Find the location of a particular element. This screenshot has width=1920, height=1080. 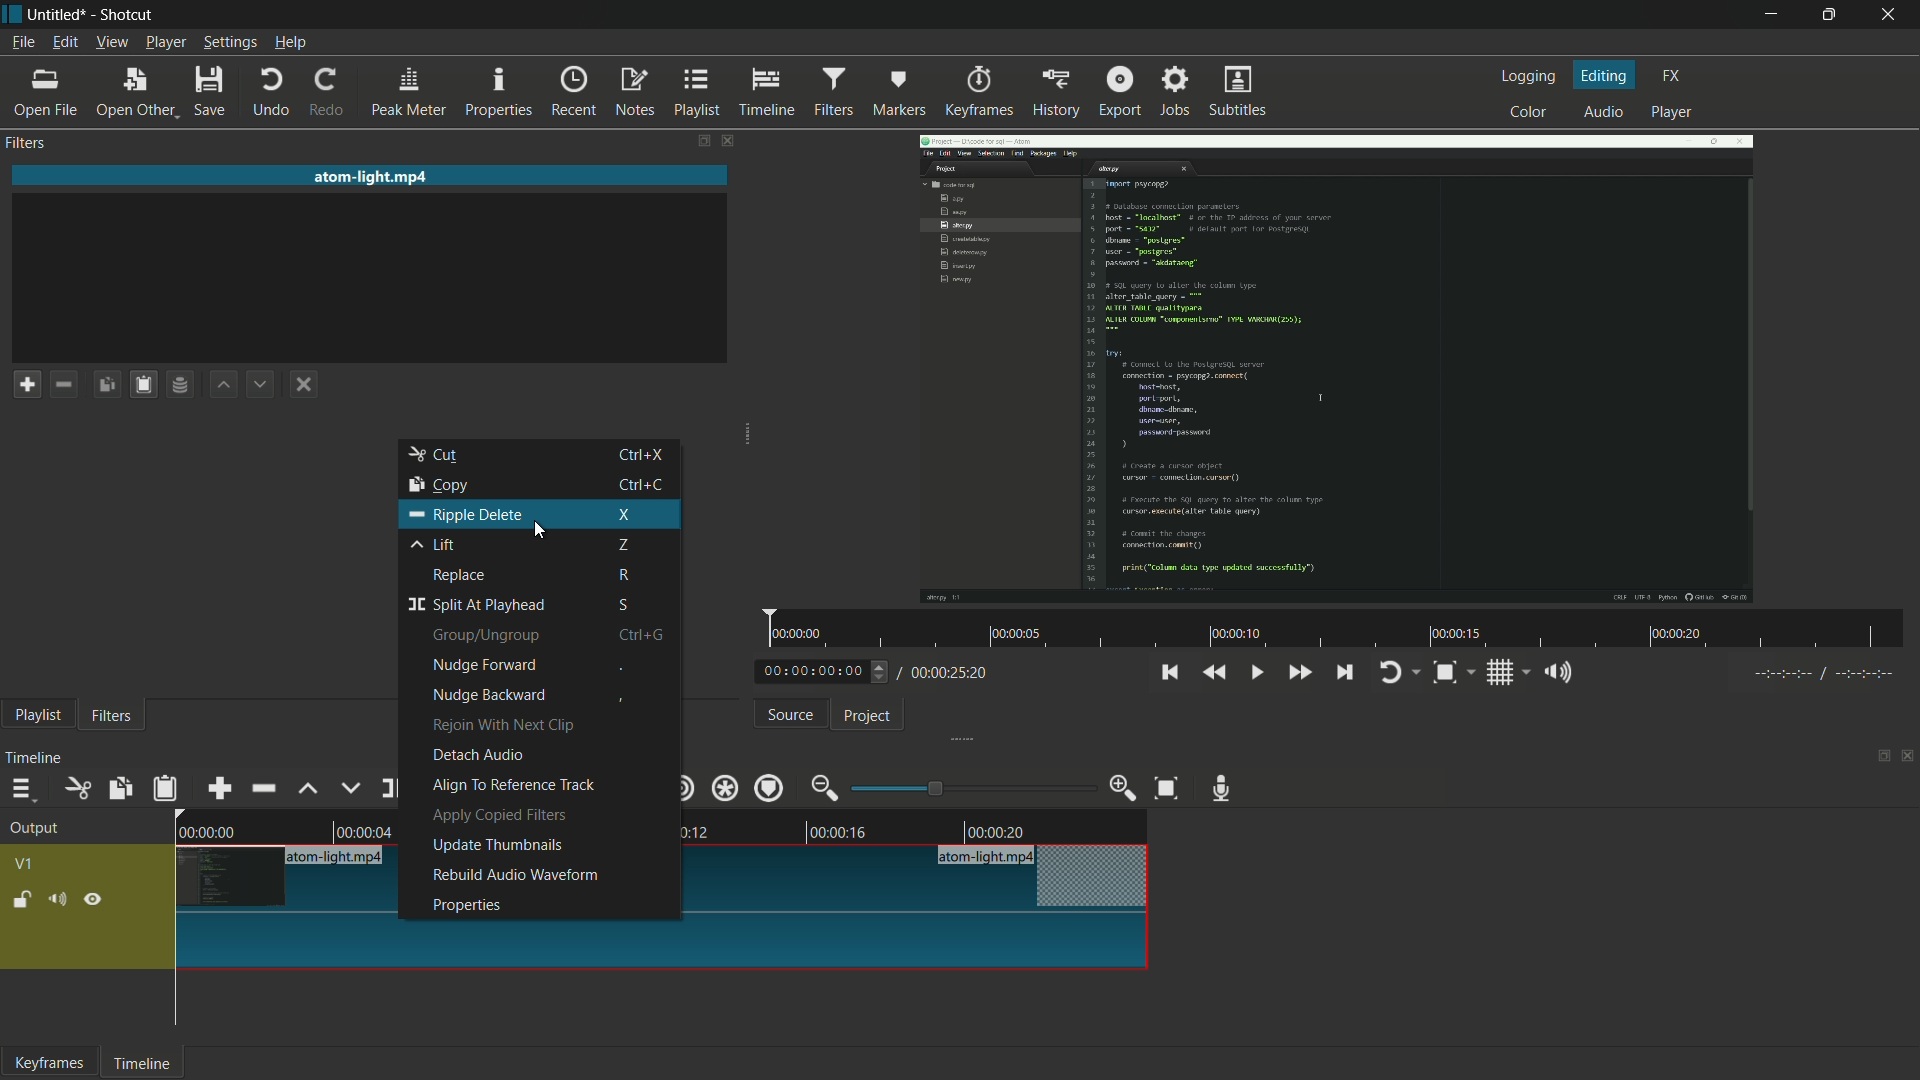

close filter pane is located at coordinates (725, 141).